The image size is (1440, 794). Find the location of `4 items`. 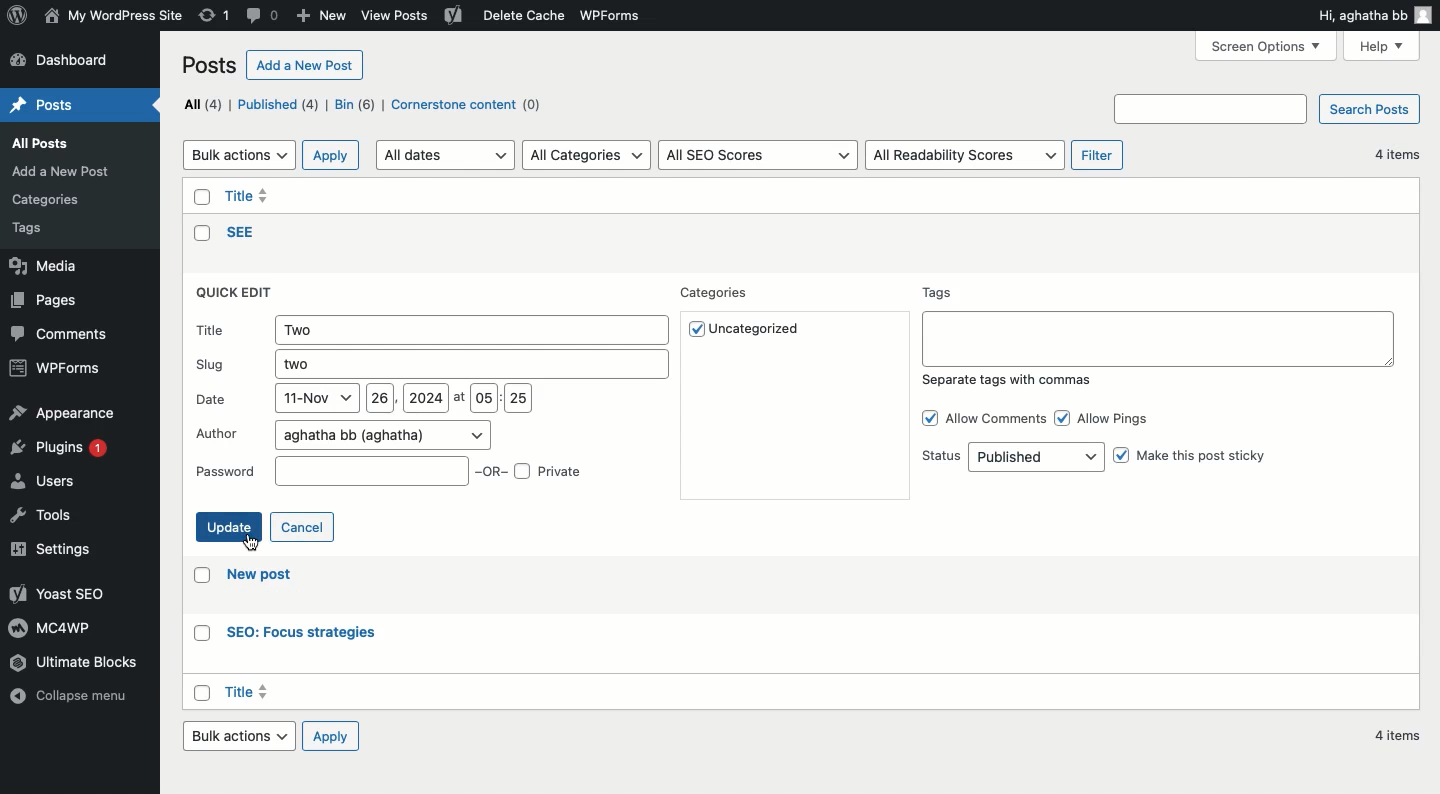

4 items is located at coordinates (1393, 154).